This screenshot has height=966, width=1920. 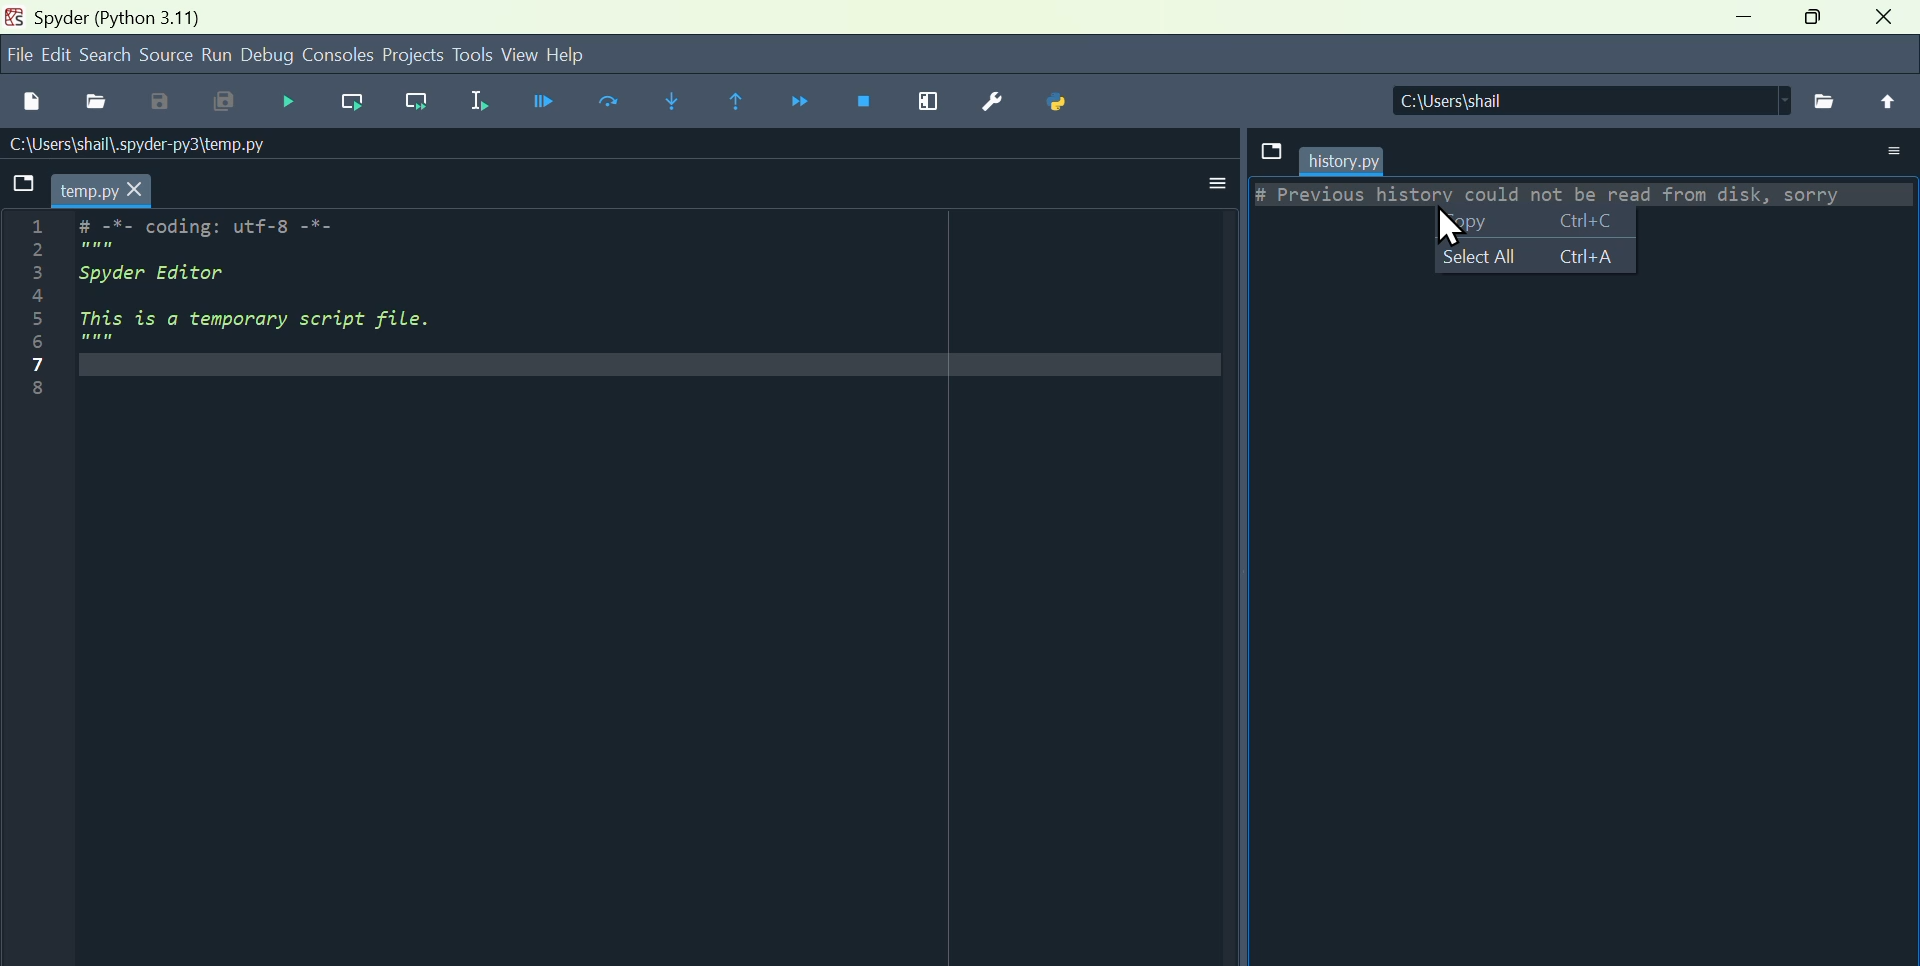 What do you see at coordinates (144, 145) in the screenshot?
I see `Name of the file` at bounding box center [144, 145].